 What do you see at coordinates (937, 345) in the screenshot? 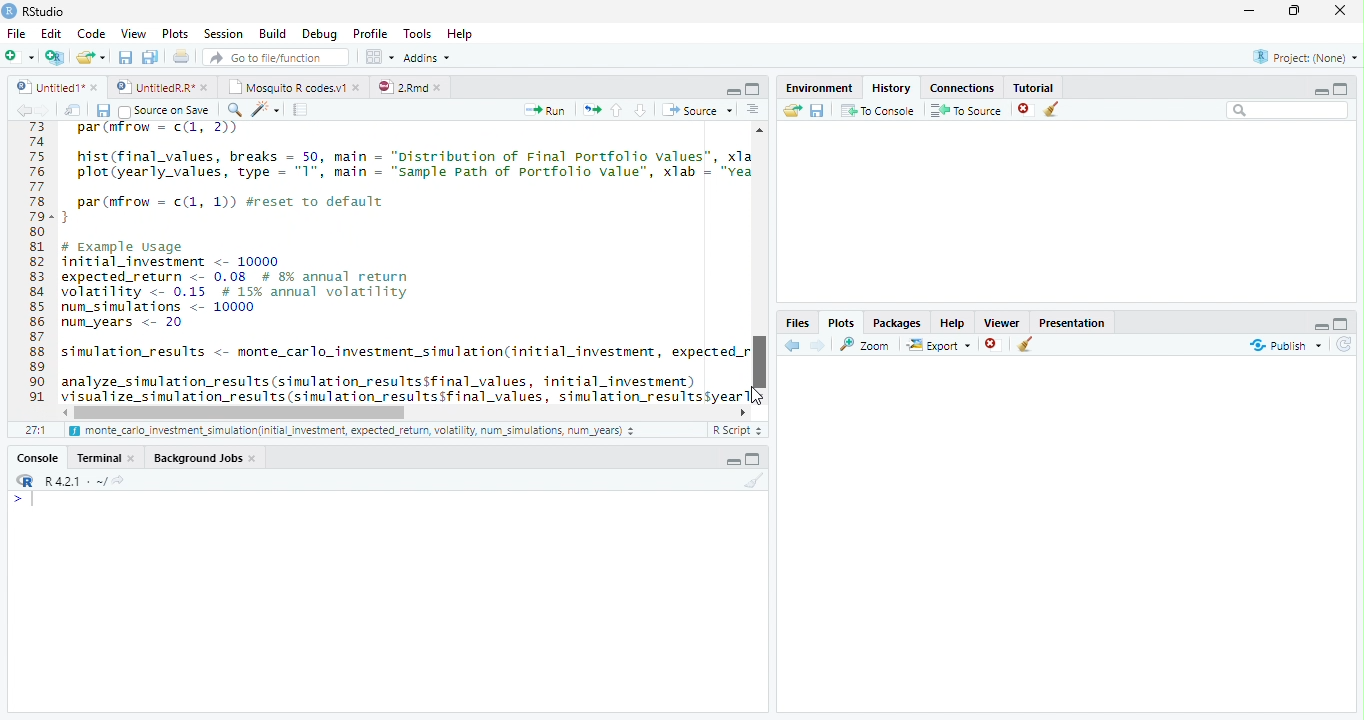
I see `Export` at bounding box center [937, 345].